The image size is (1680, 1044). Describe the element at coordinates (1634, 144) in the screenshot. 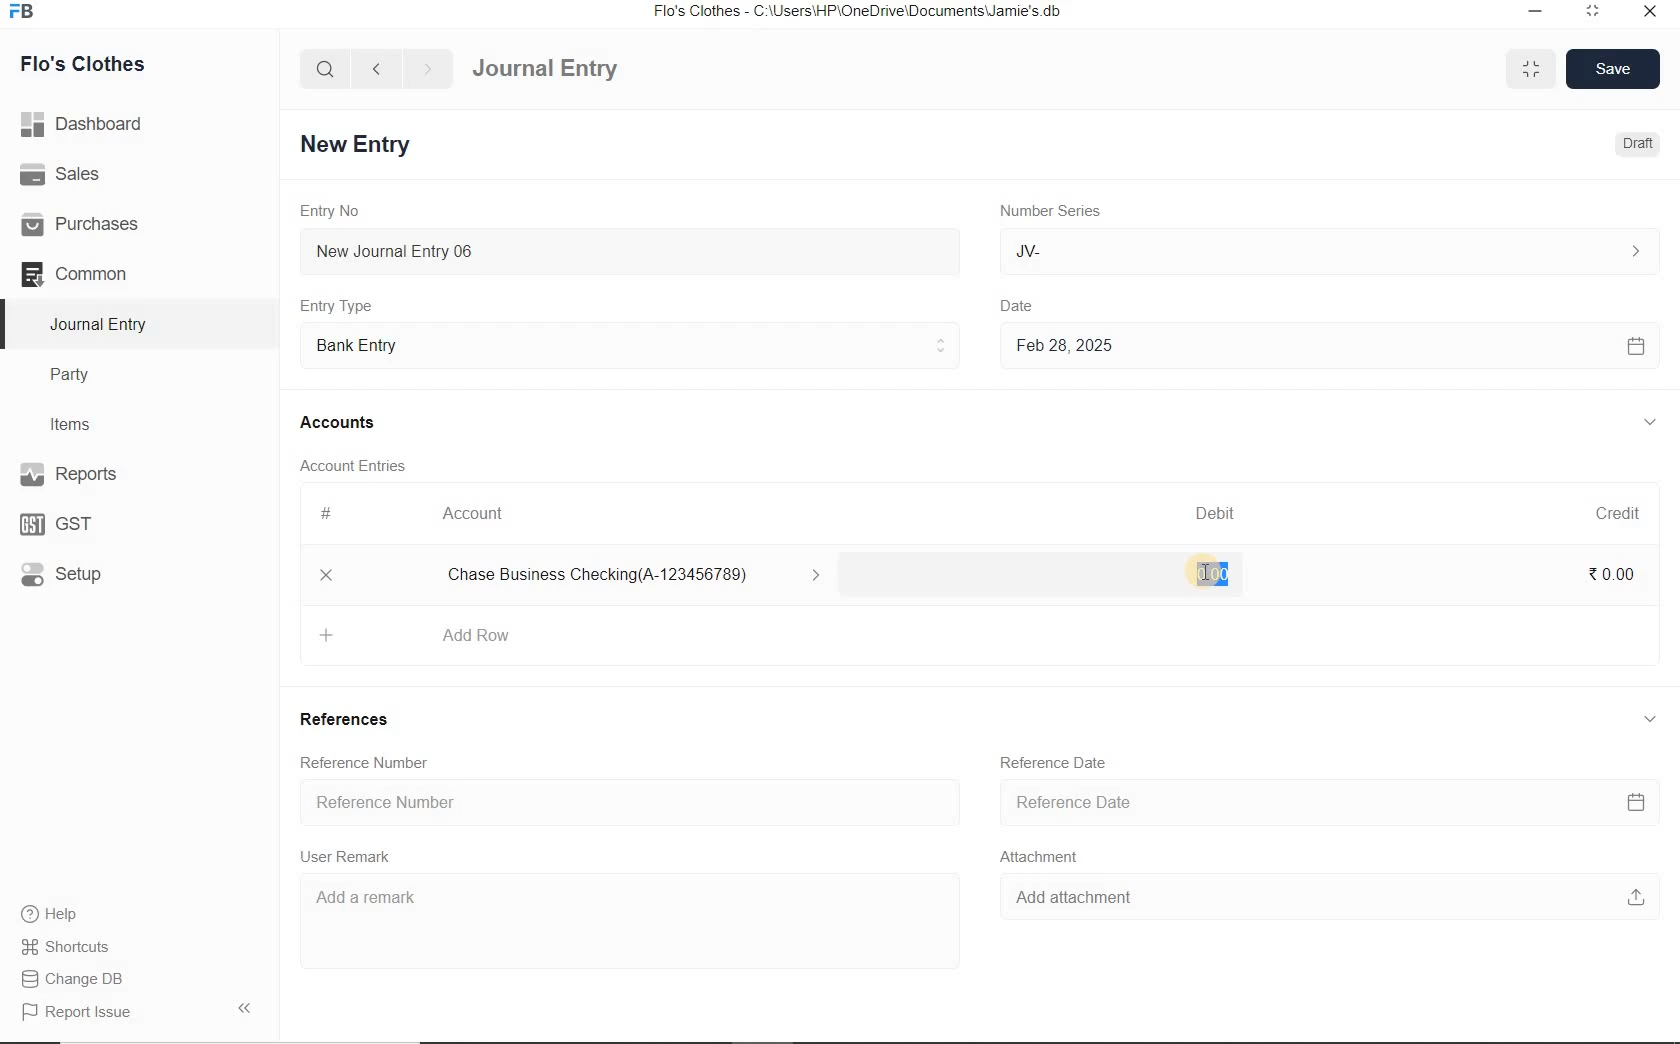

I see `Draft` at that location.